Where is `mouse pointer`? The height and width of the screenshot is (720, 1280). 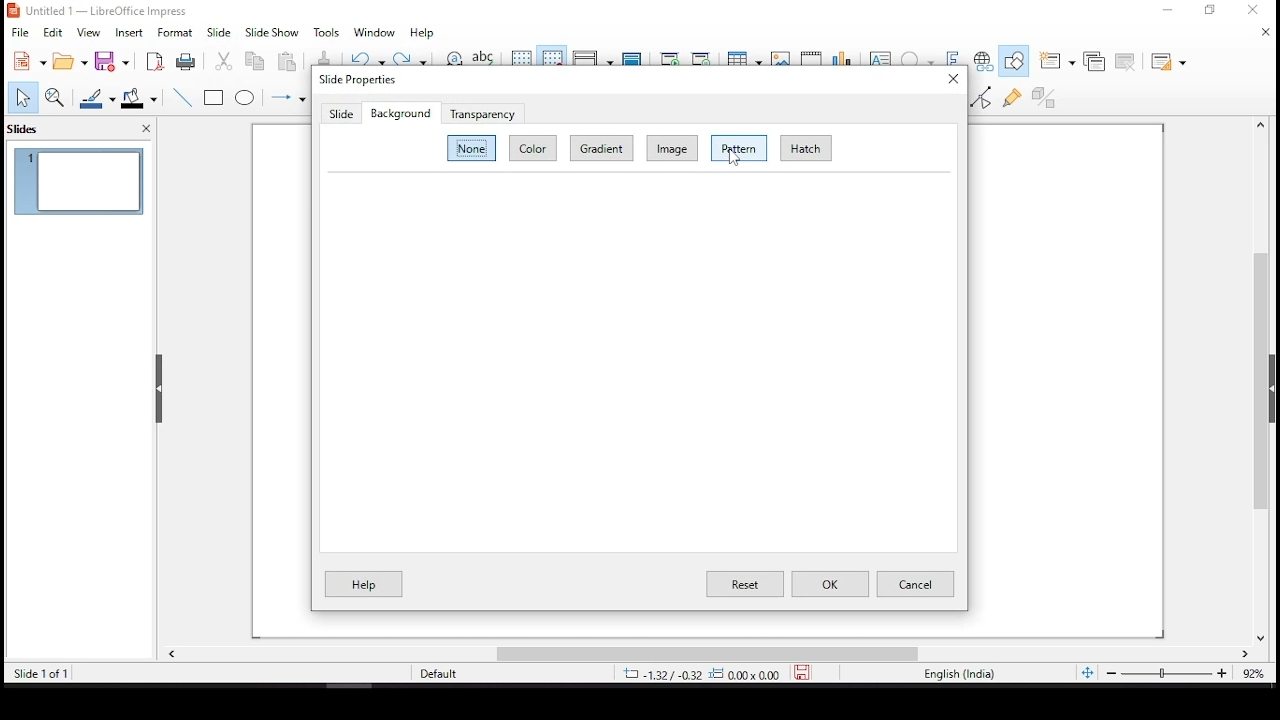
mouse pointer is located at coordinates (735, 162).